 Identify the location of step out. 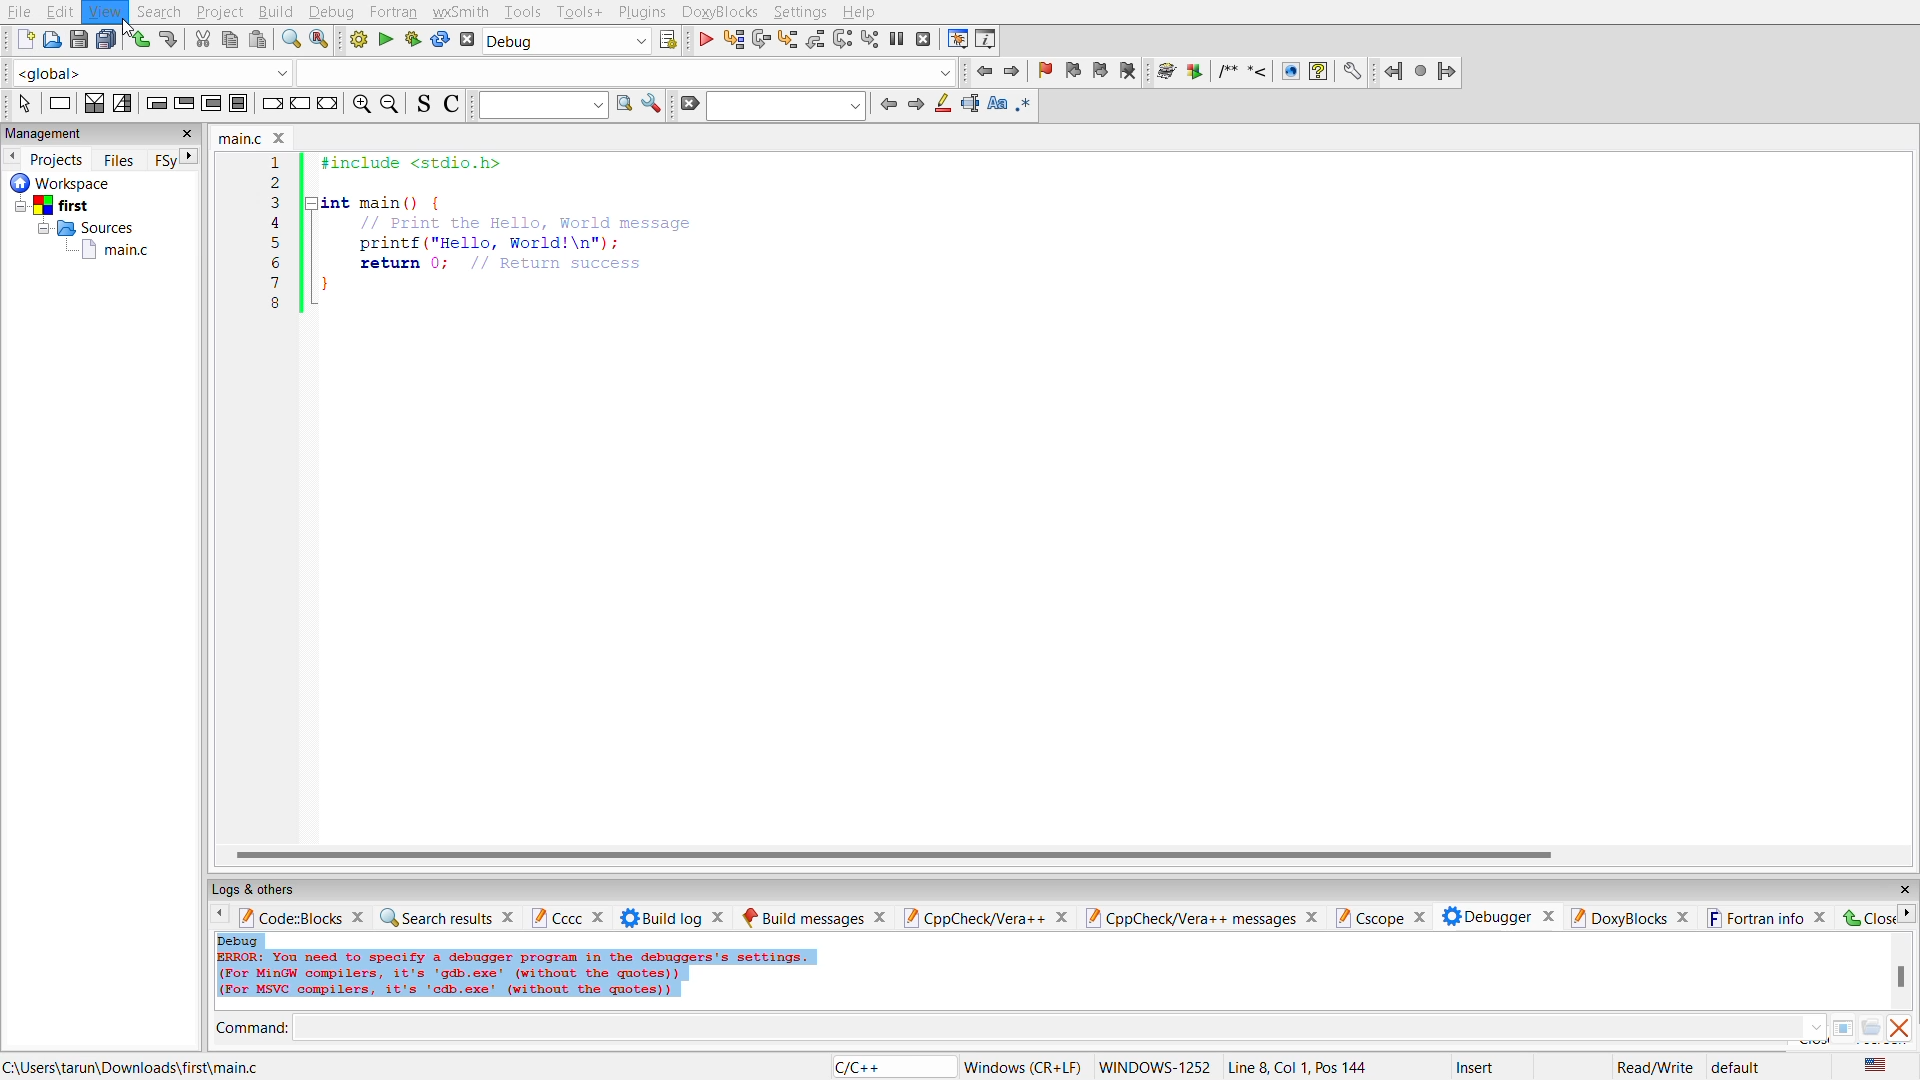
(814, 40).